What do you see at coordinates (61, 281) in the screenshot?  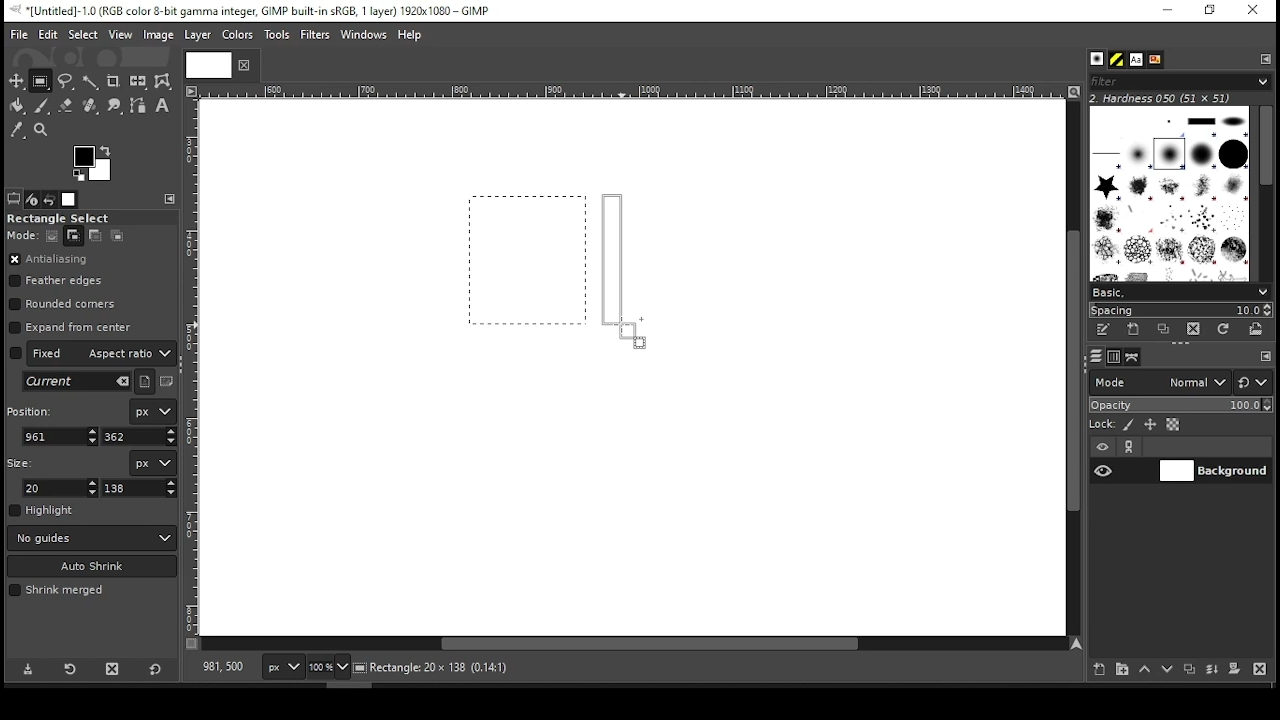 I see `feather edges` at bounding box center [61, 281].